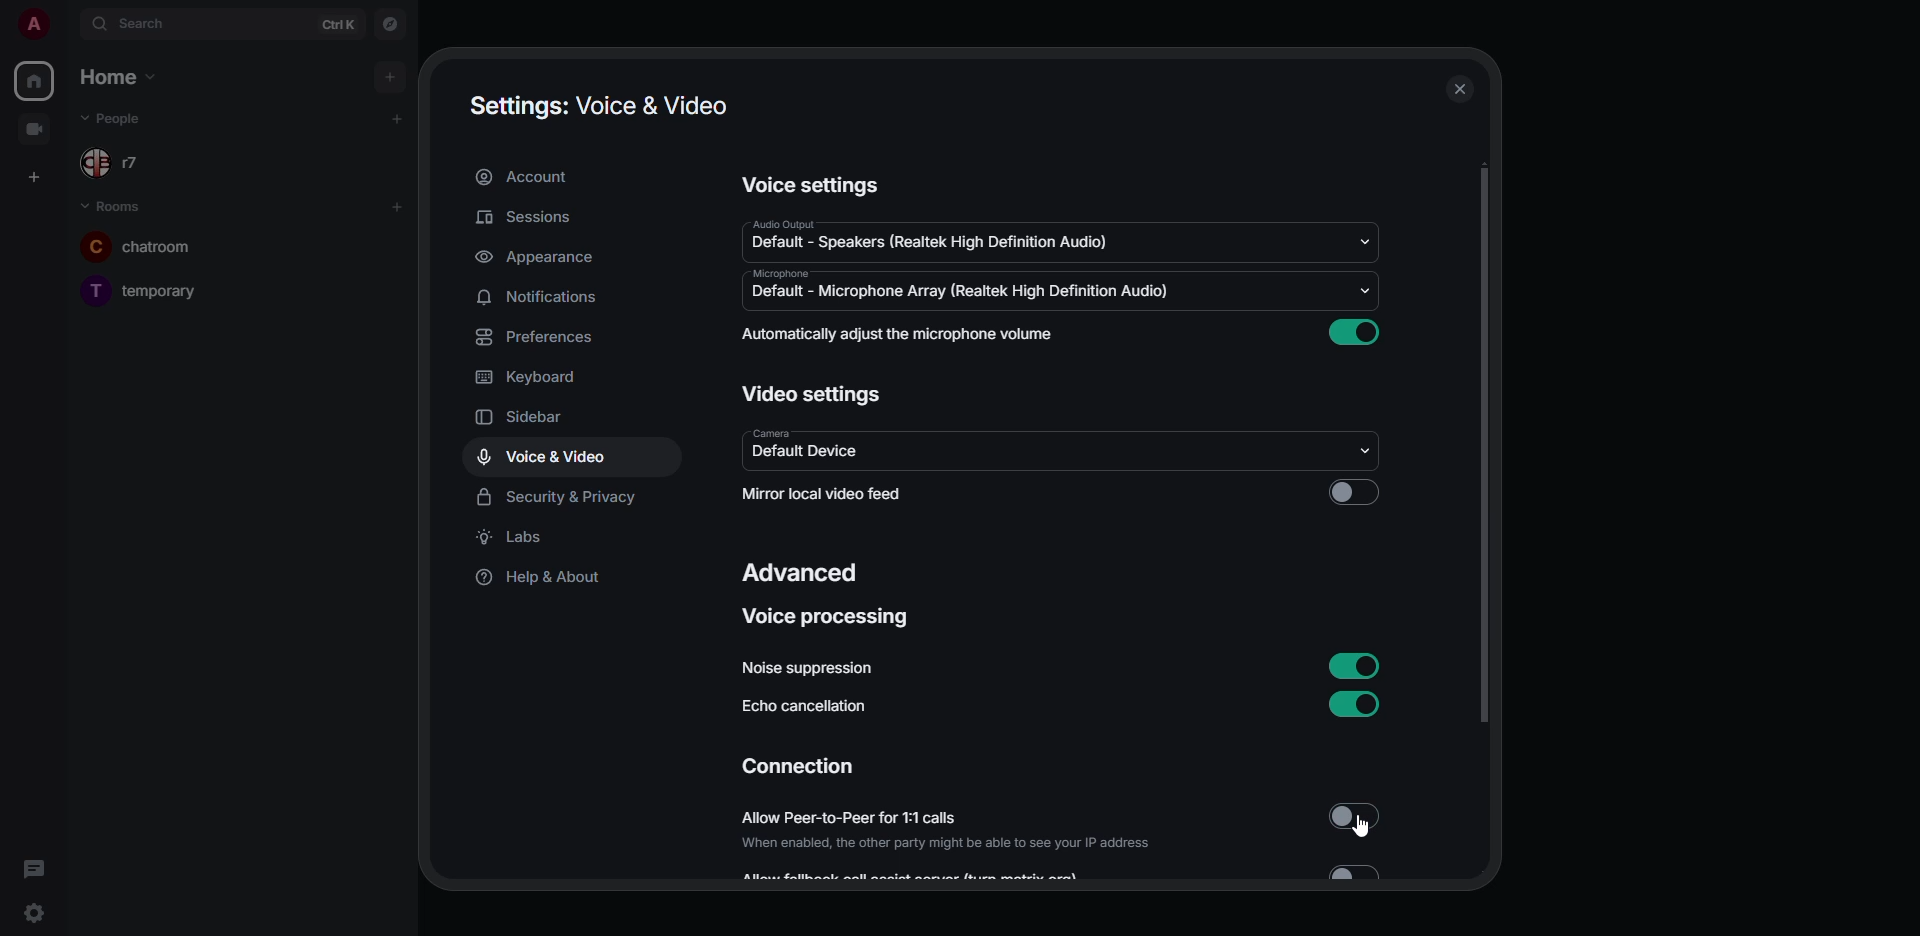 The width and height of the screenshot is (1920, 936). Describe the element at coordinates (1351, 703) in the screenshot. I see `enabled` at that location.